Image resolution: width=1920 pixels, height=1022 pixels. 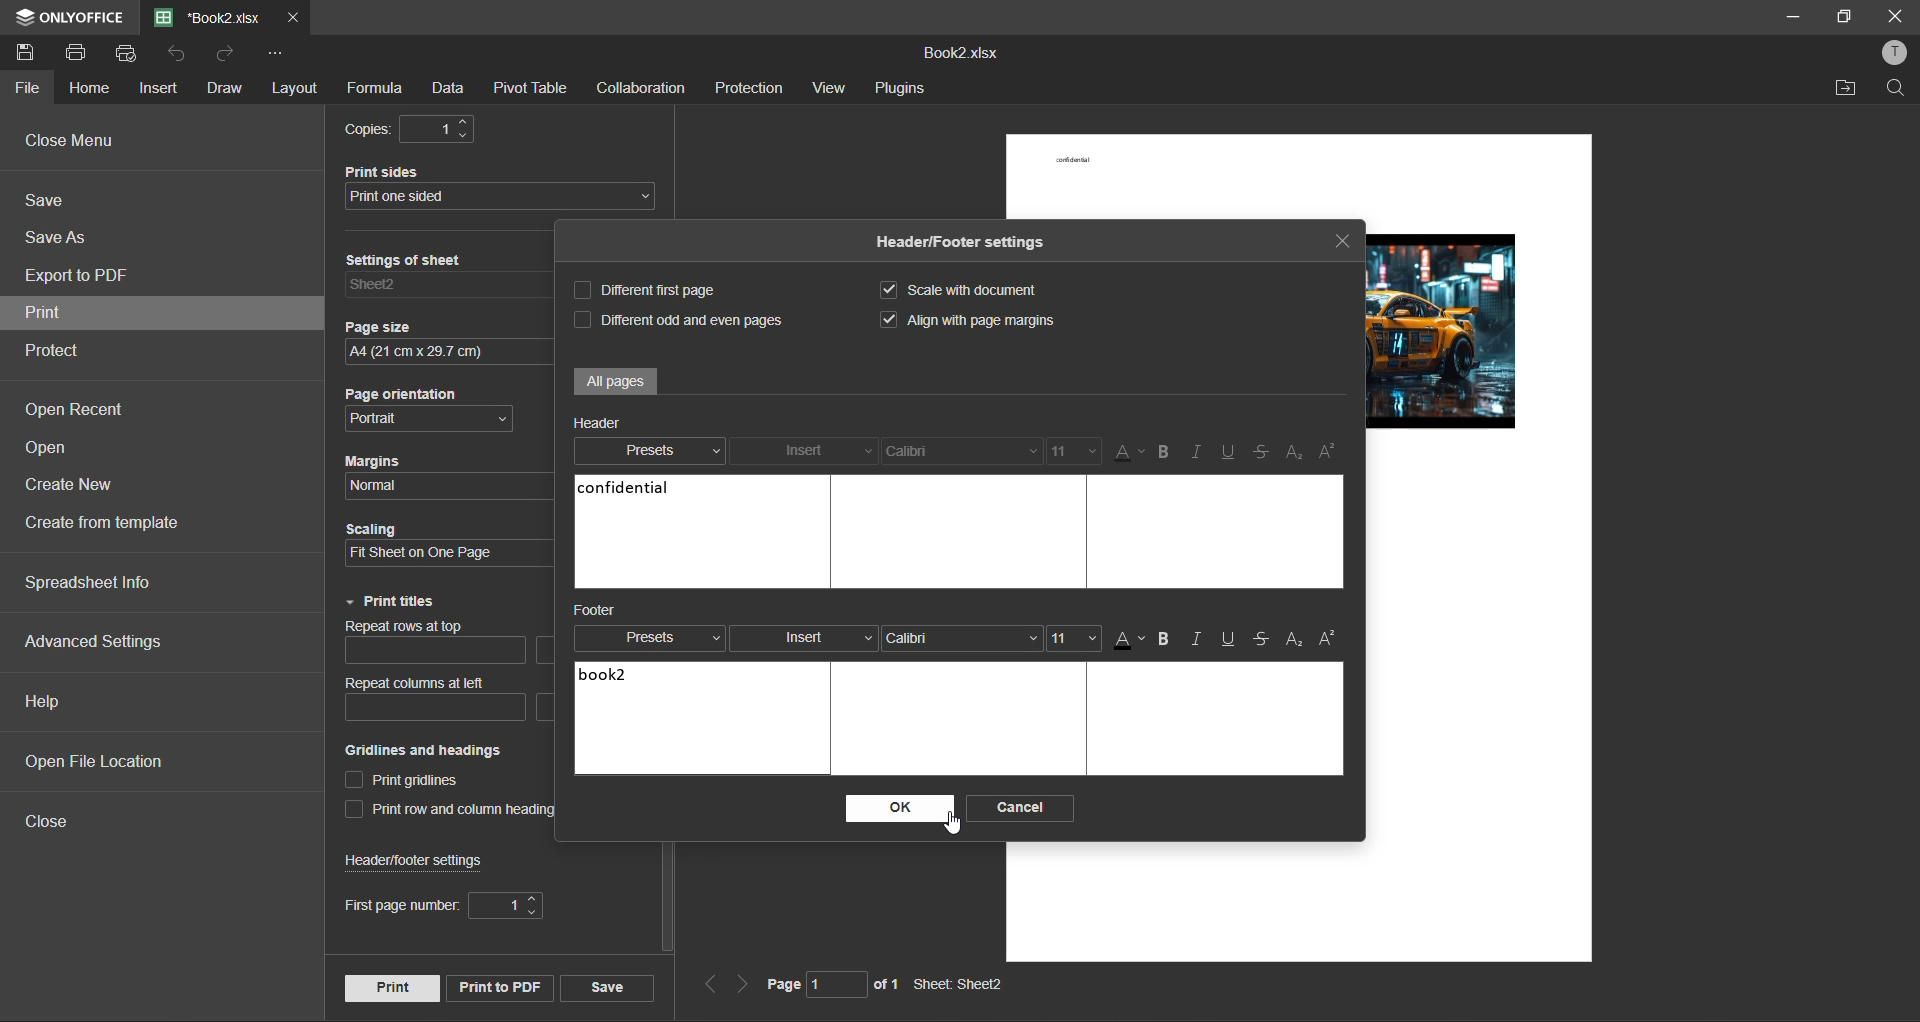 What do you see at coordinates (954, 822) in the screenshot?
I see `cursor` at bounding box center [954, 822].